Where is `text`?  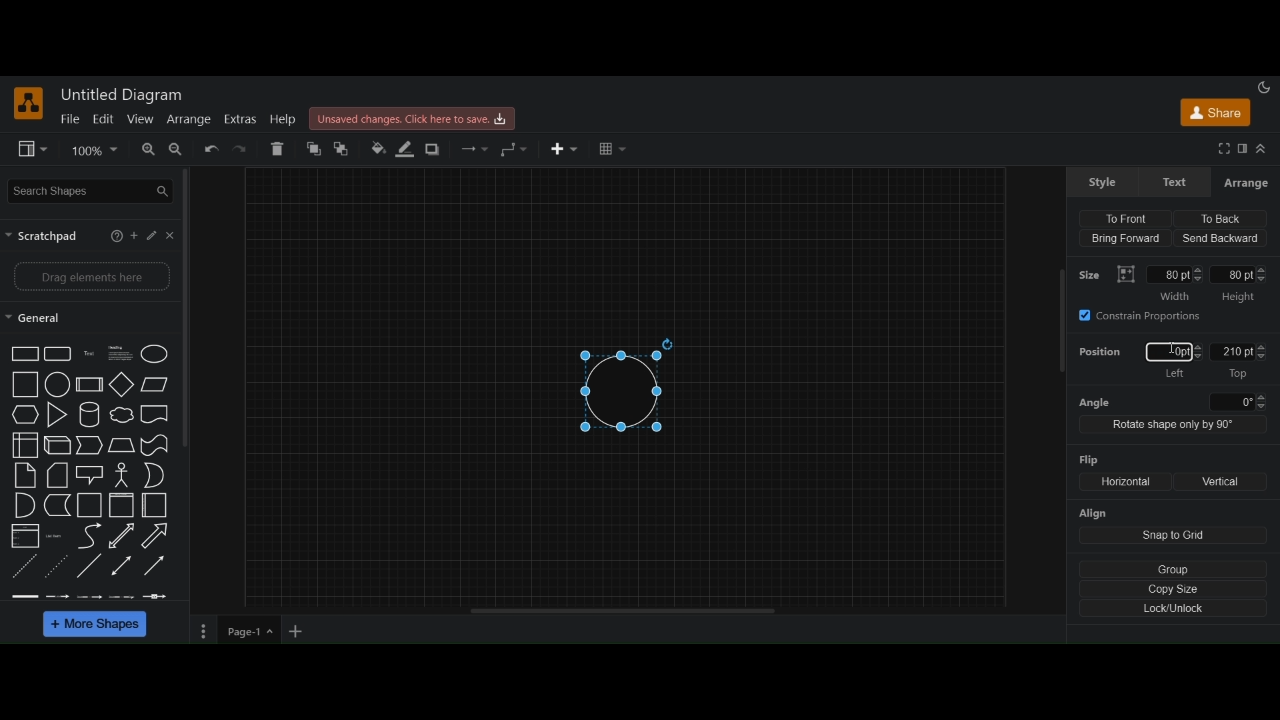 text is located at coordinates (1177, 182).